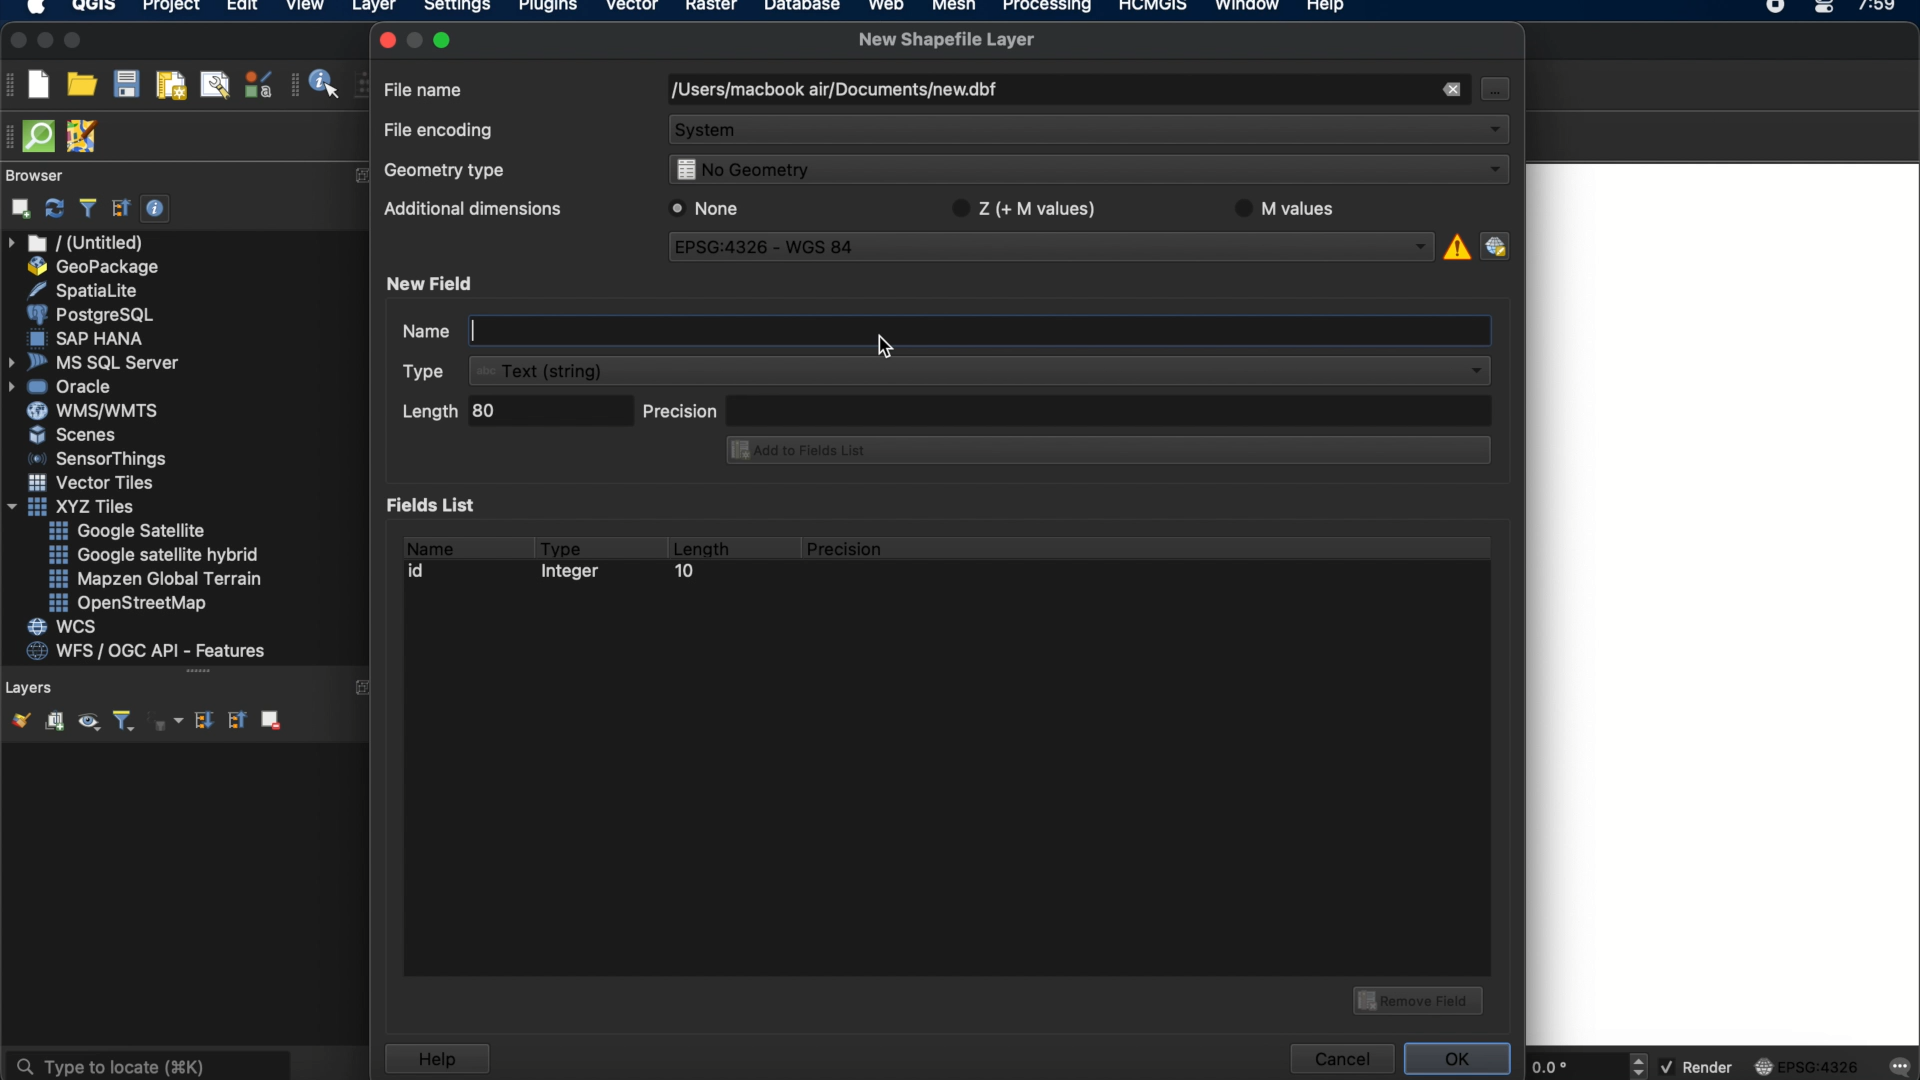 The image size is (1920, 1080). I want to click on collapse all, so click(235, 719).